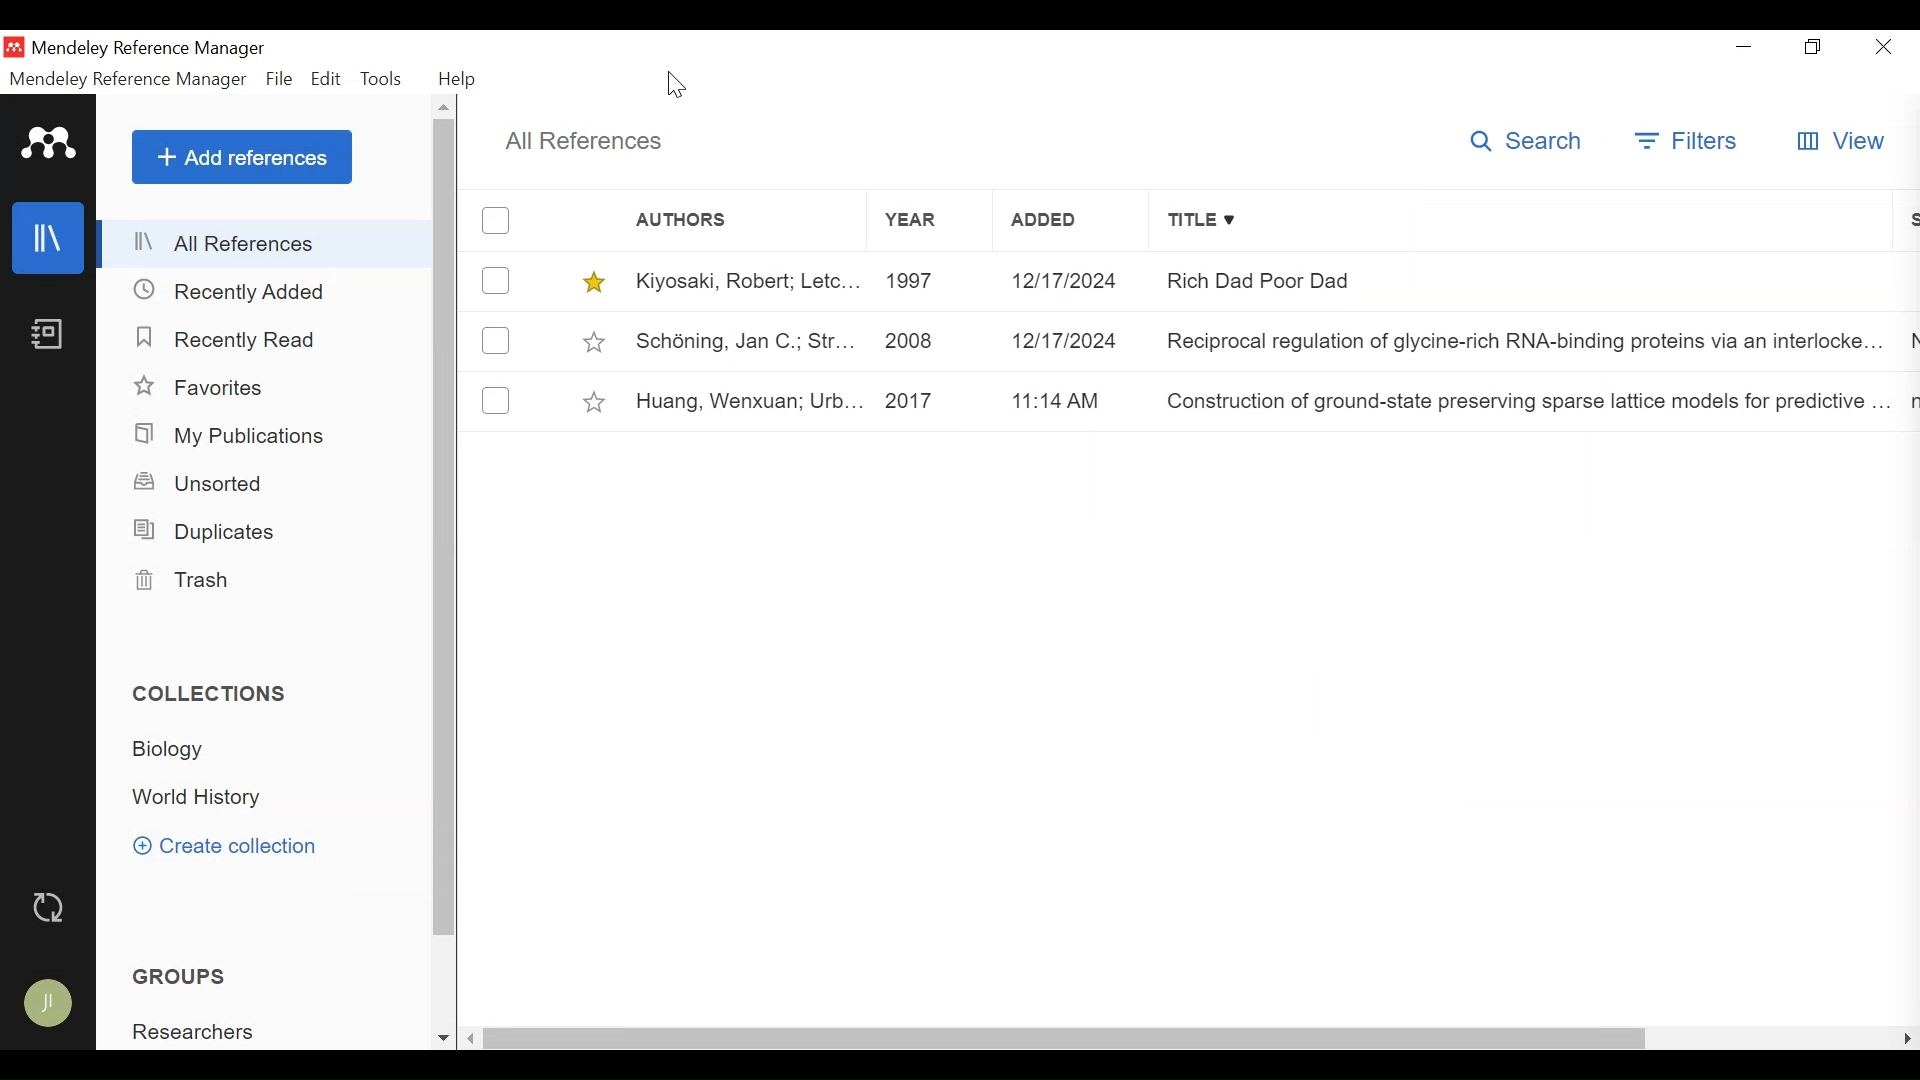  Describe the element at coordinates (197, 800) in the screenshot. I see `Collection` at that location.